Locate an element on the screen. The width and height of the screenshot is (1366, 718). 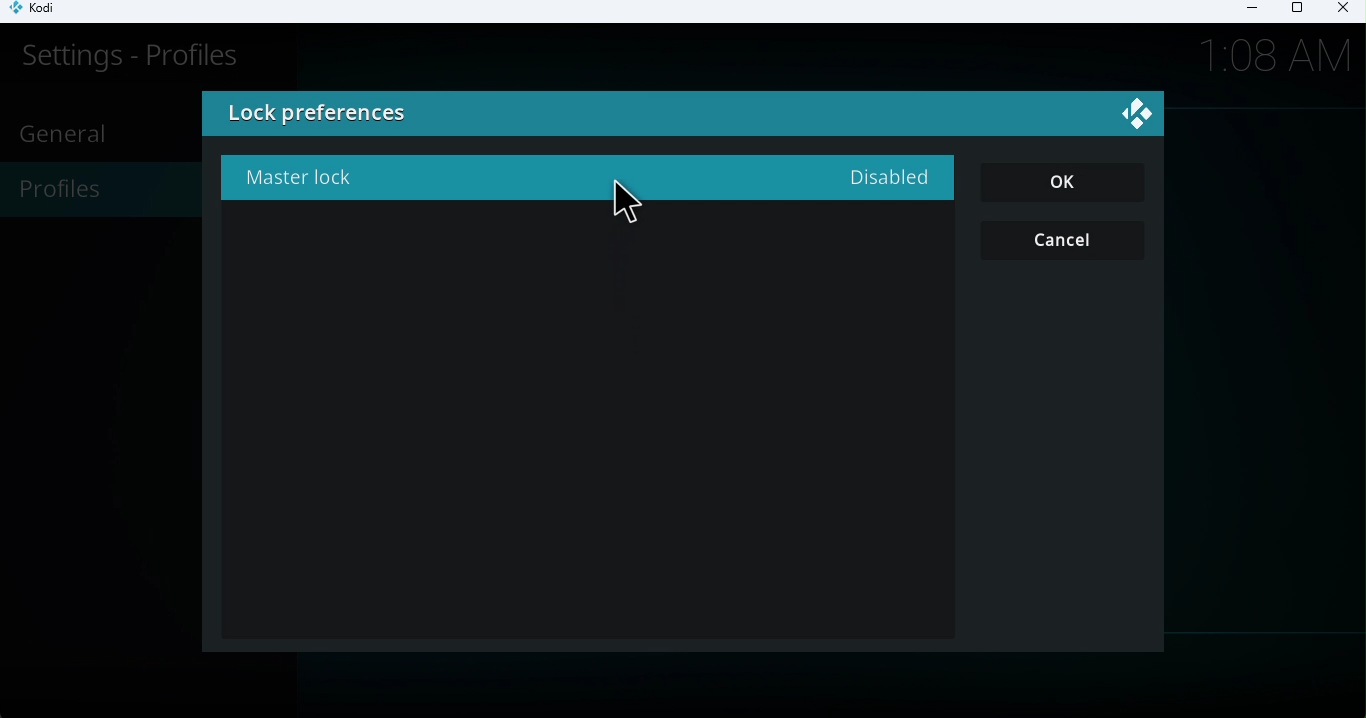
Master lock is located at coordinates (583, 177).